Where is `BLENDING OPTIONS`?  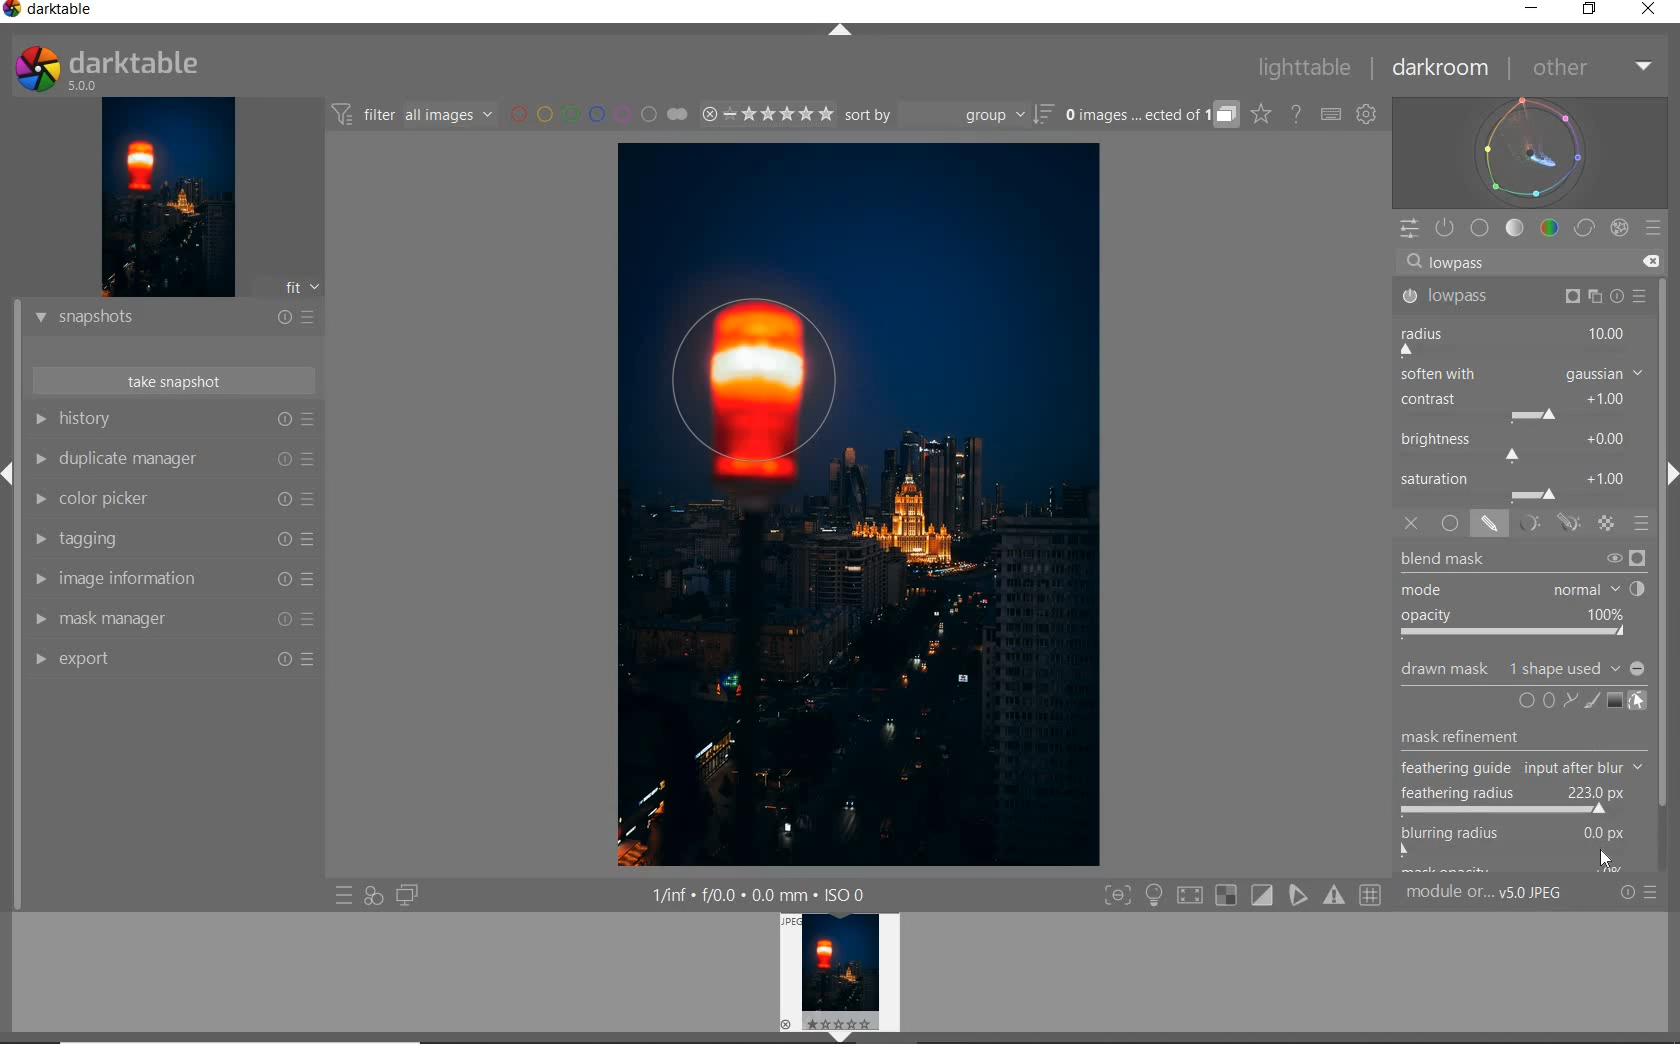
BLENDING OPTIONS is located at coordinates (1643, 524).